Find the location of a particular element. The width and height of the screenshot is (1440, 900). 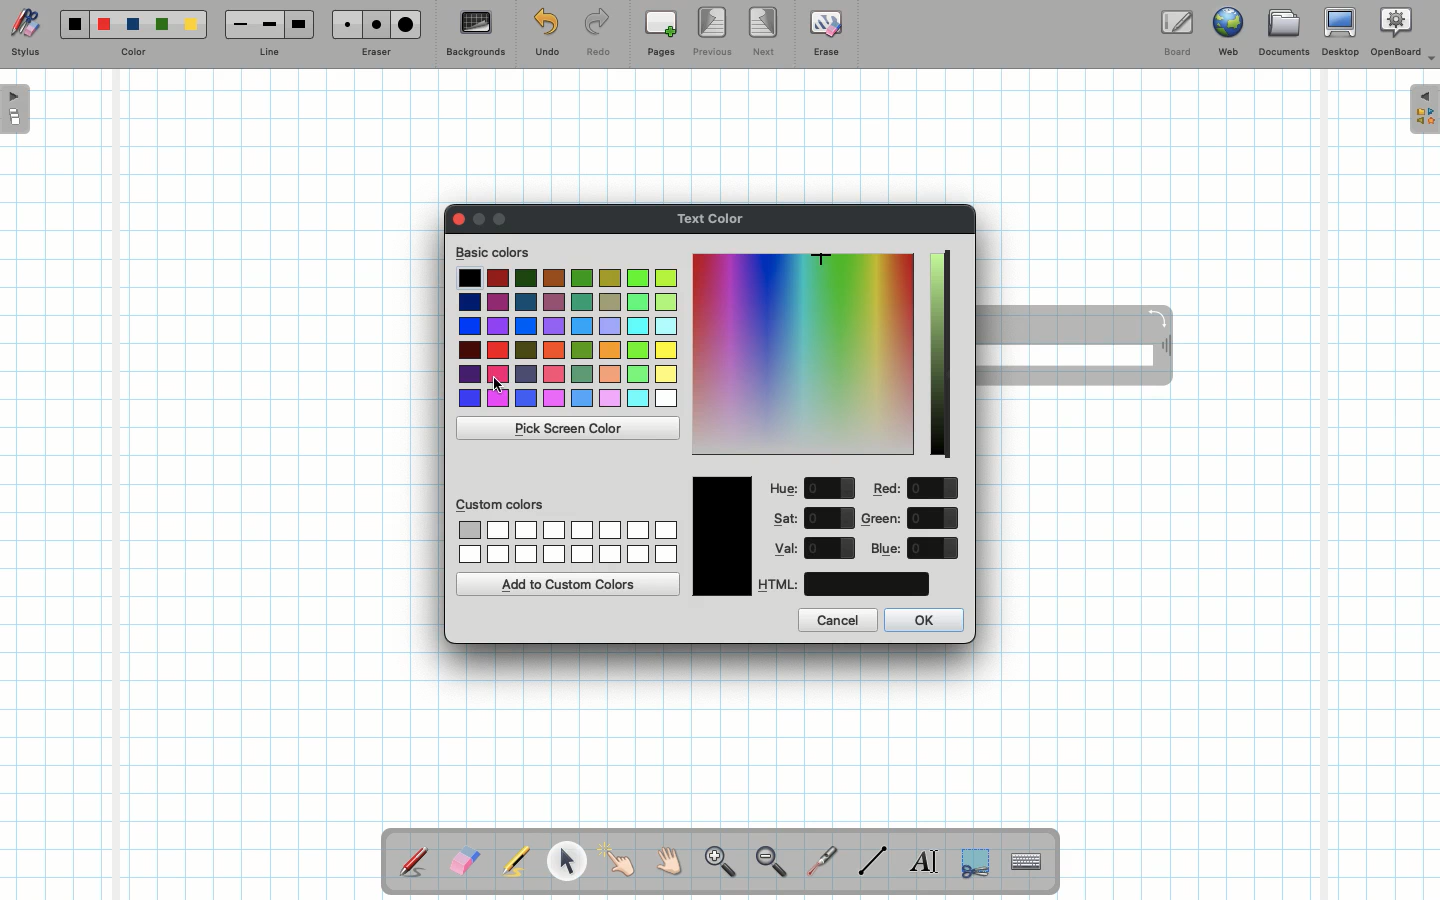

Hue is located at coordinates (785, 489).